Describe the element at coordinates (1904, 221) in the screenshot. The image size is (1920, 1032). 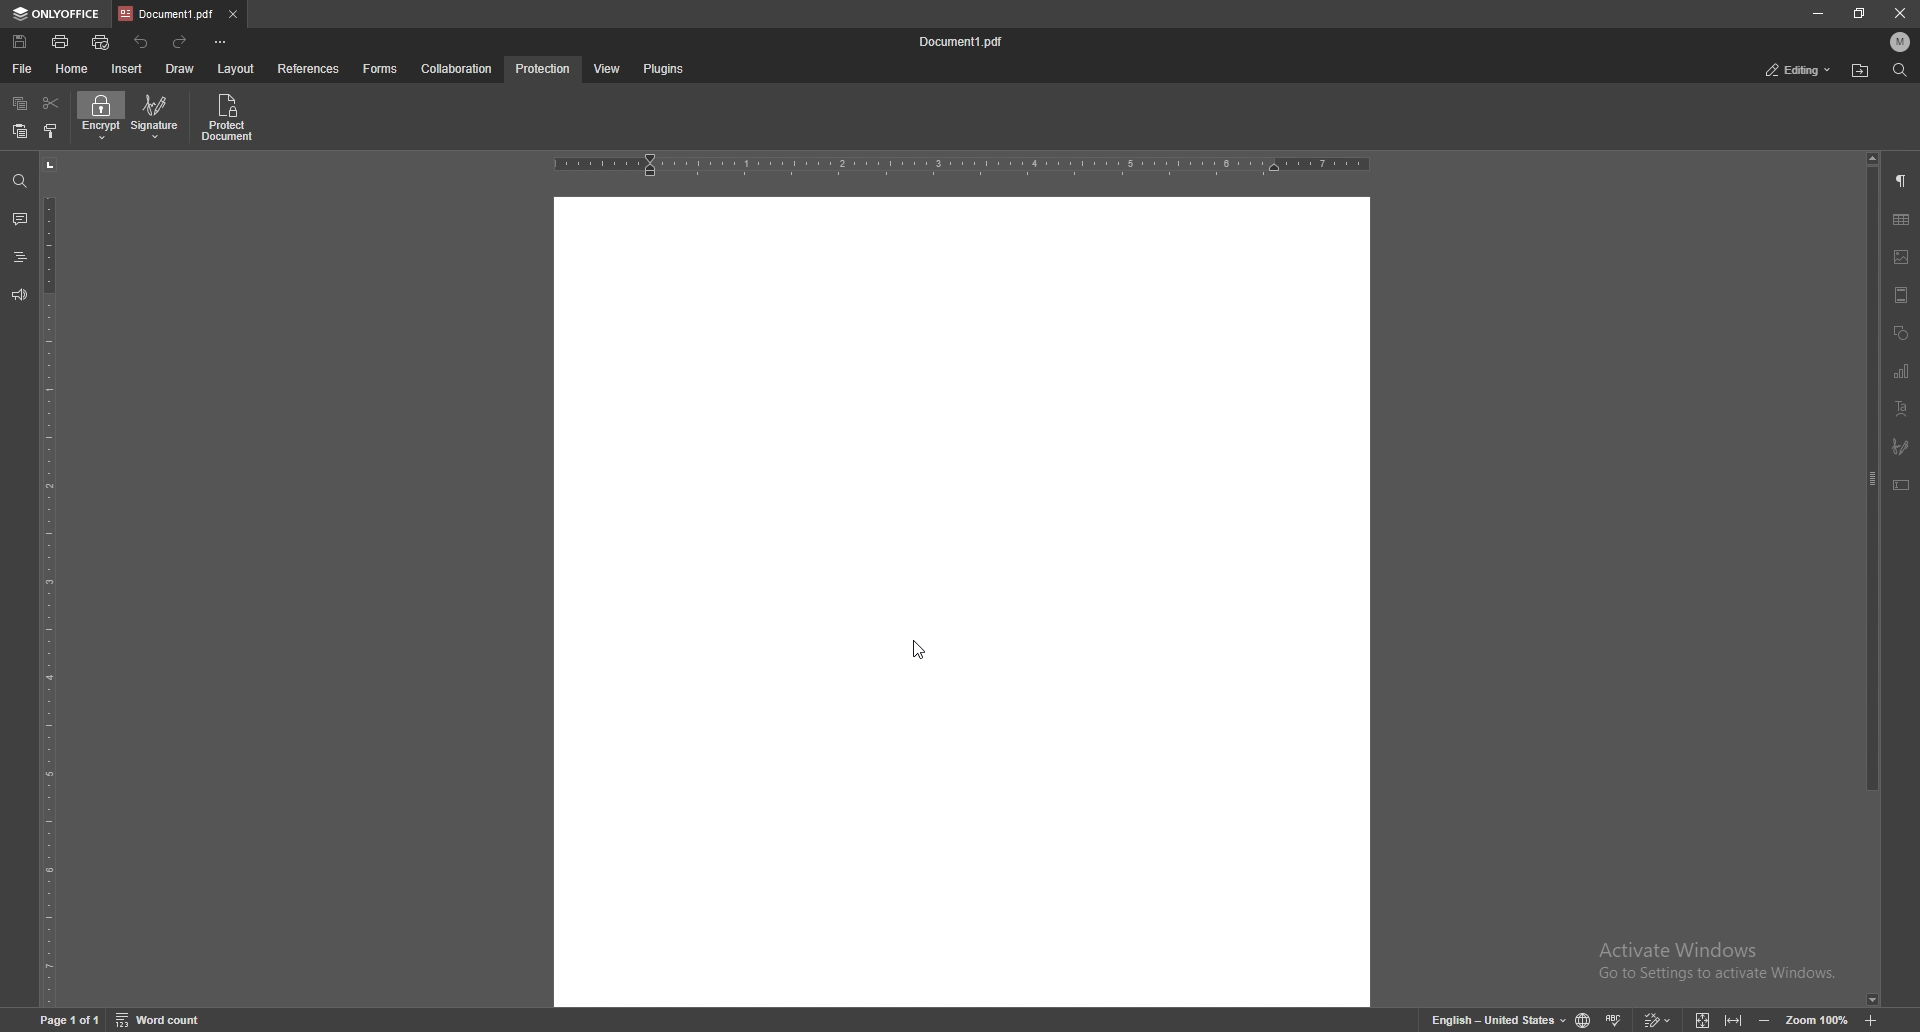
I see `table` at that location.